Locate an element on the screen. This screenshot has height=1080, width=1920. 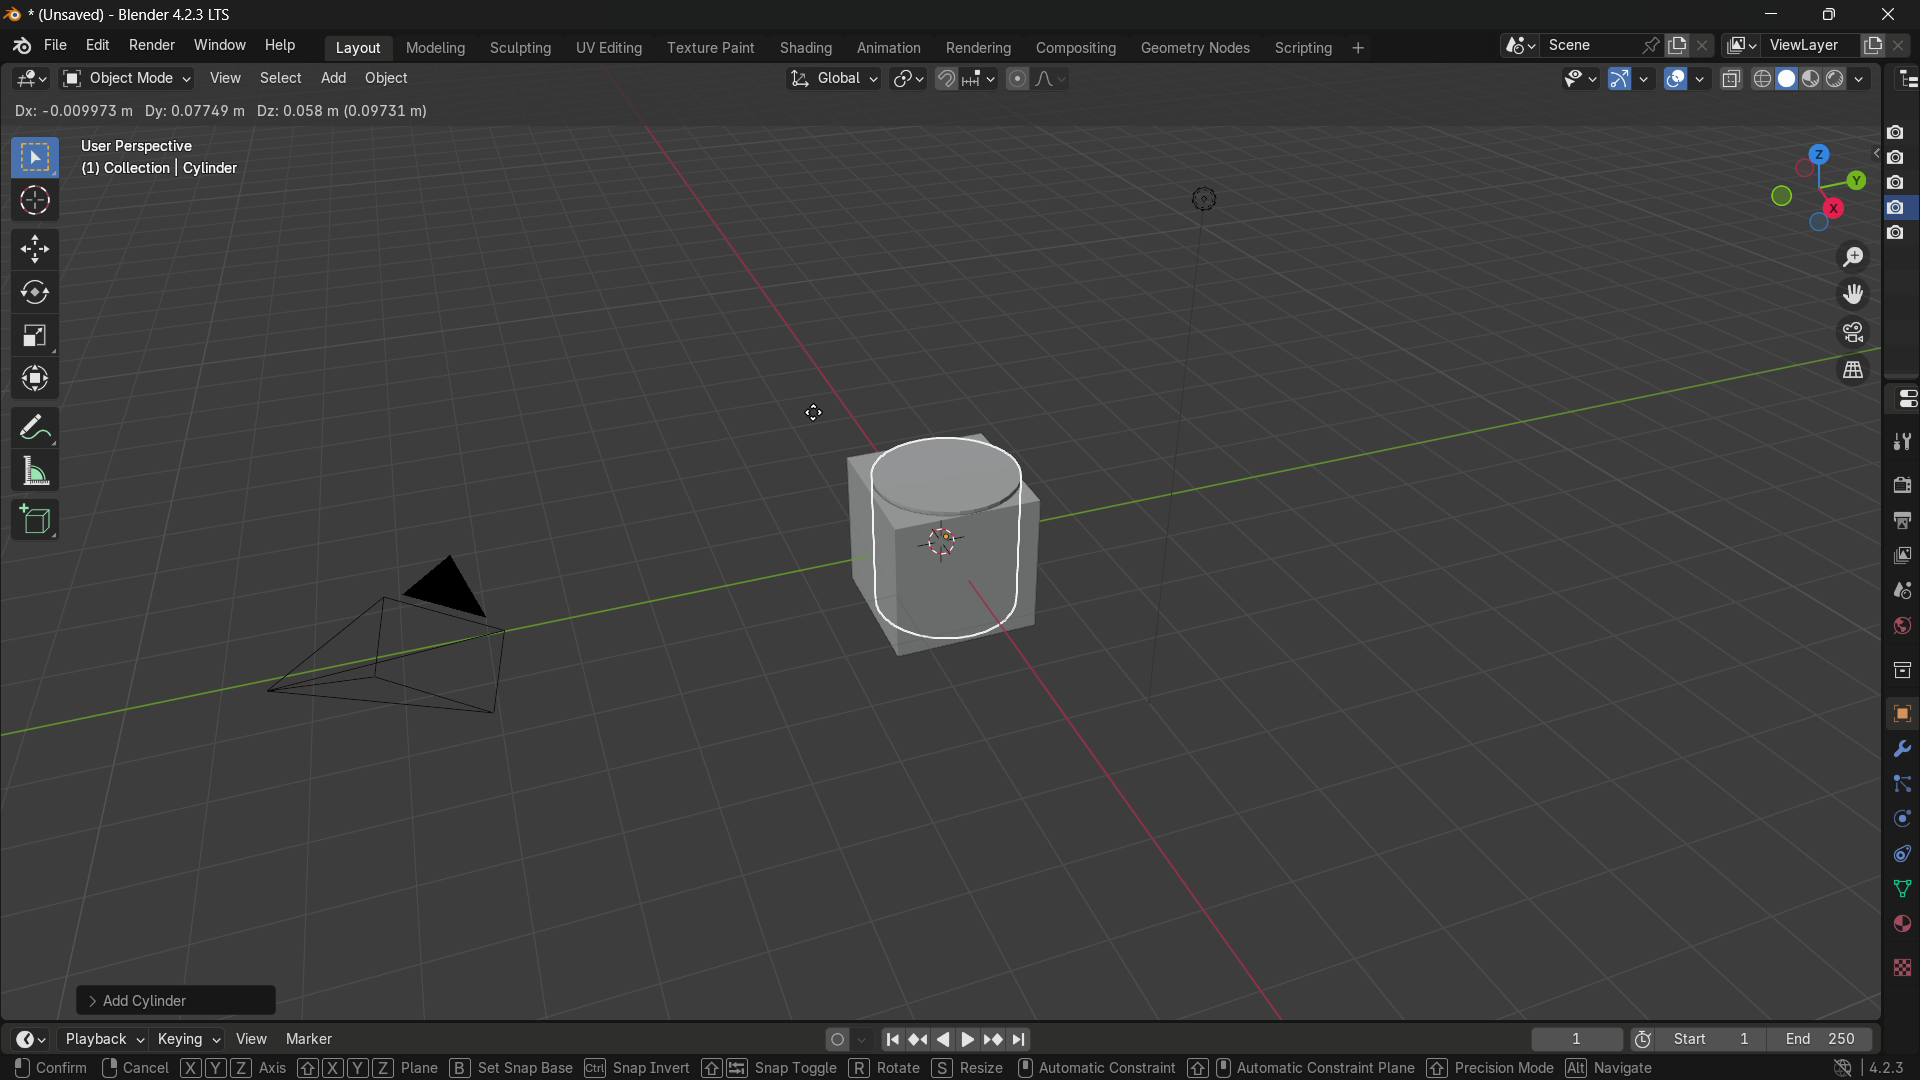
object menu is located at coordinates (389, 79).